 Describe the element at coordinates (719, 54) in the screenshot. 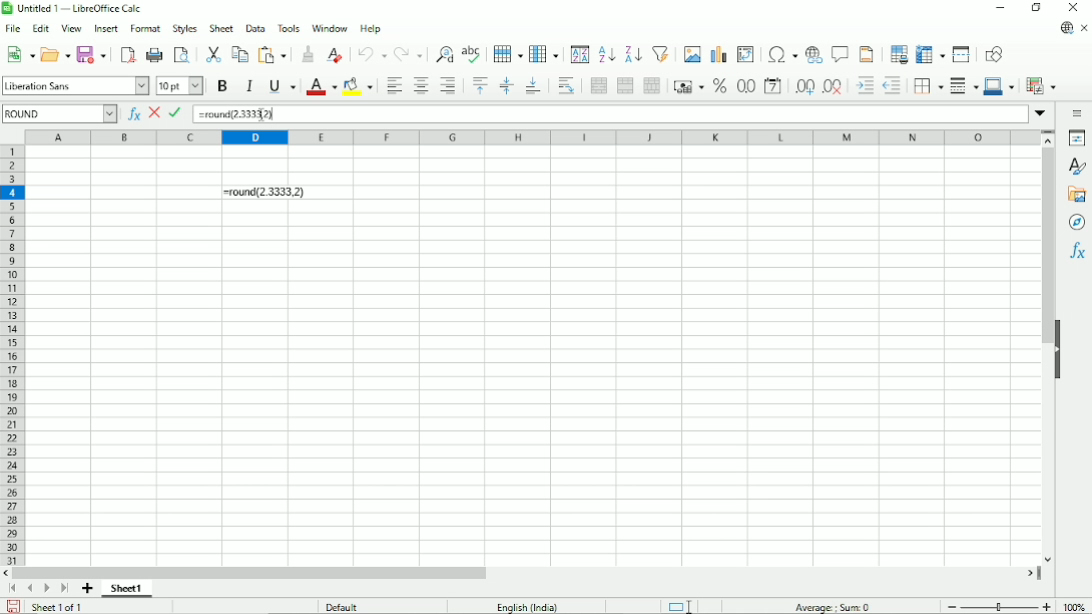

I see `Insert chart` at that location.